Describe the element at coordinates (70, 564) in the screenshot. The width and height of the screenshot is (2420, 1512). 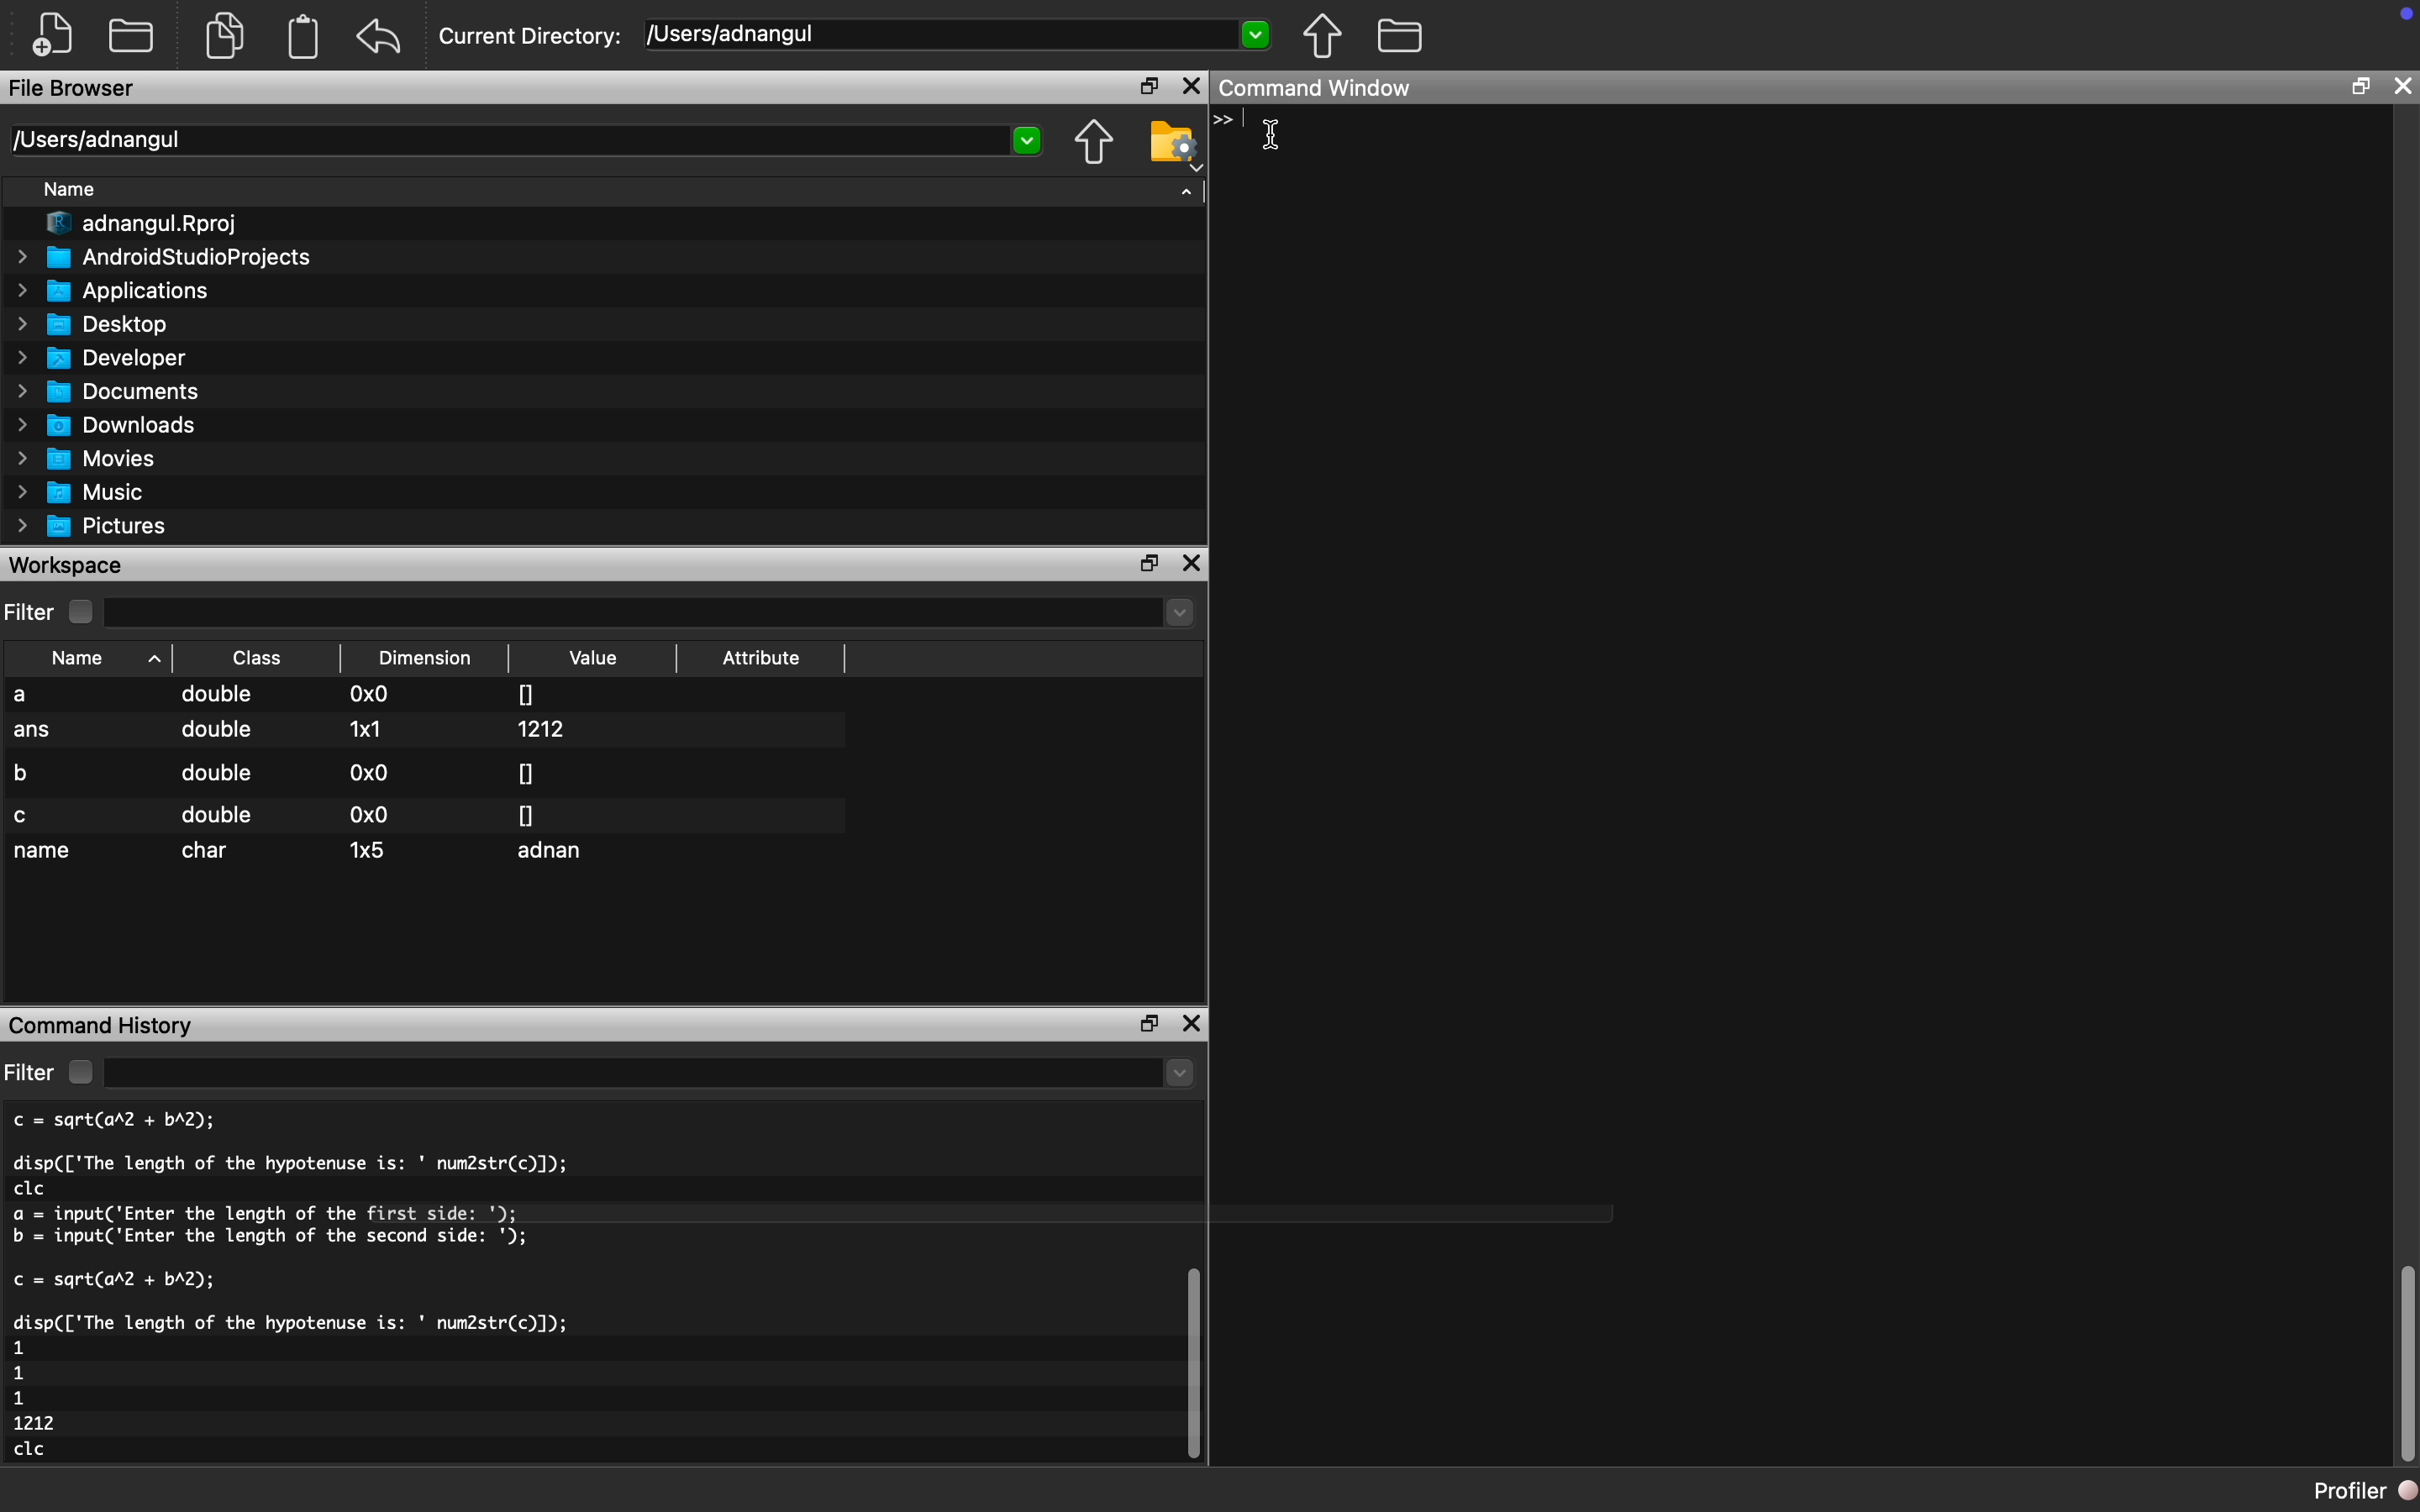
I see `Workspace` at that location.